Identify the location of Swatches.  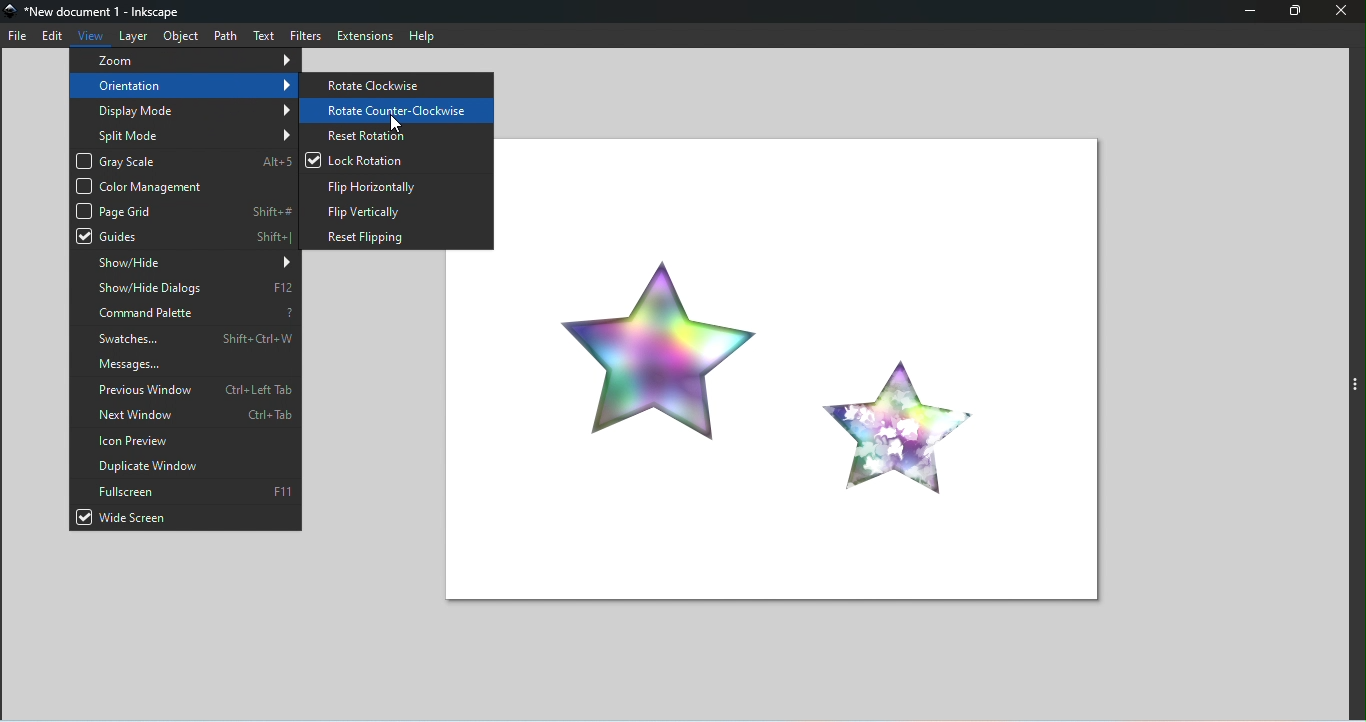
(186, 337).